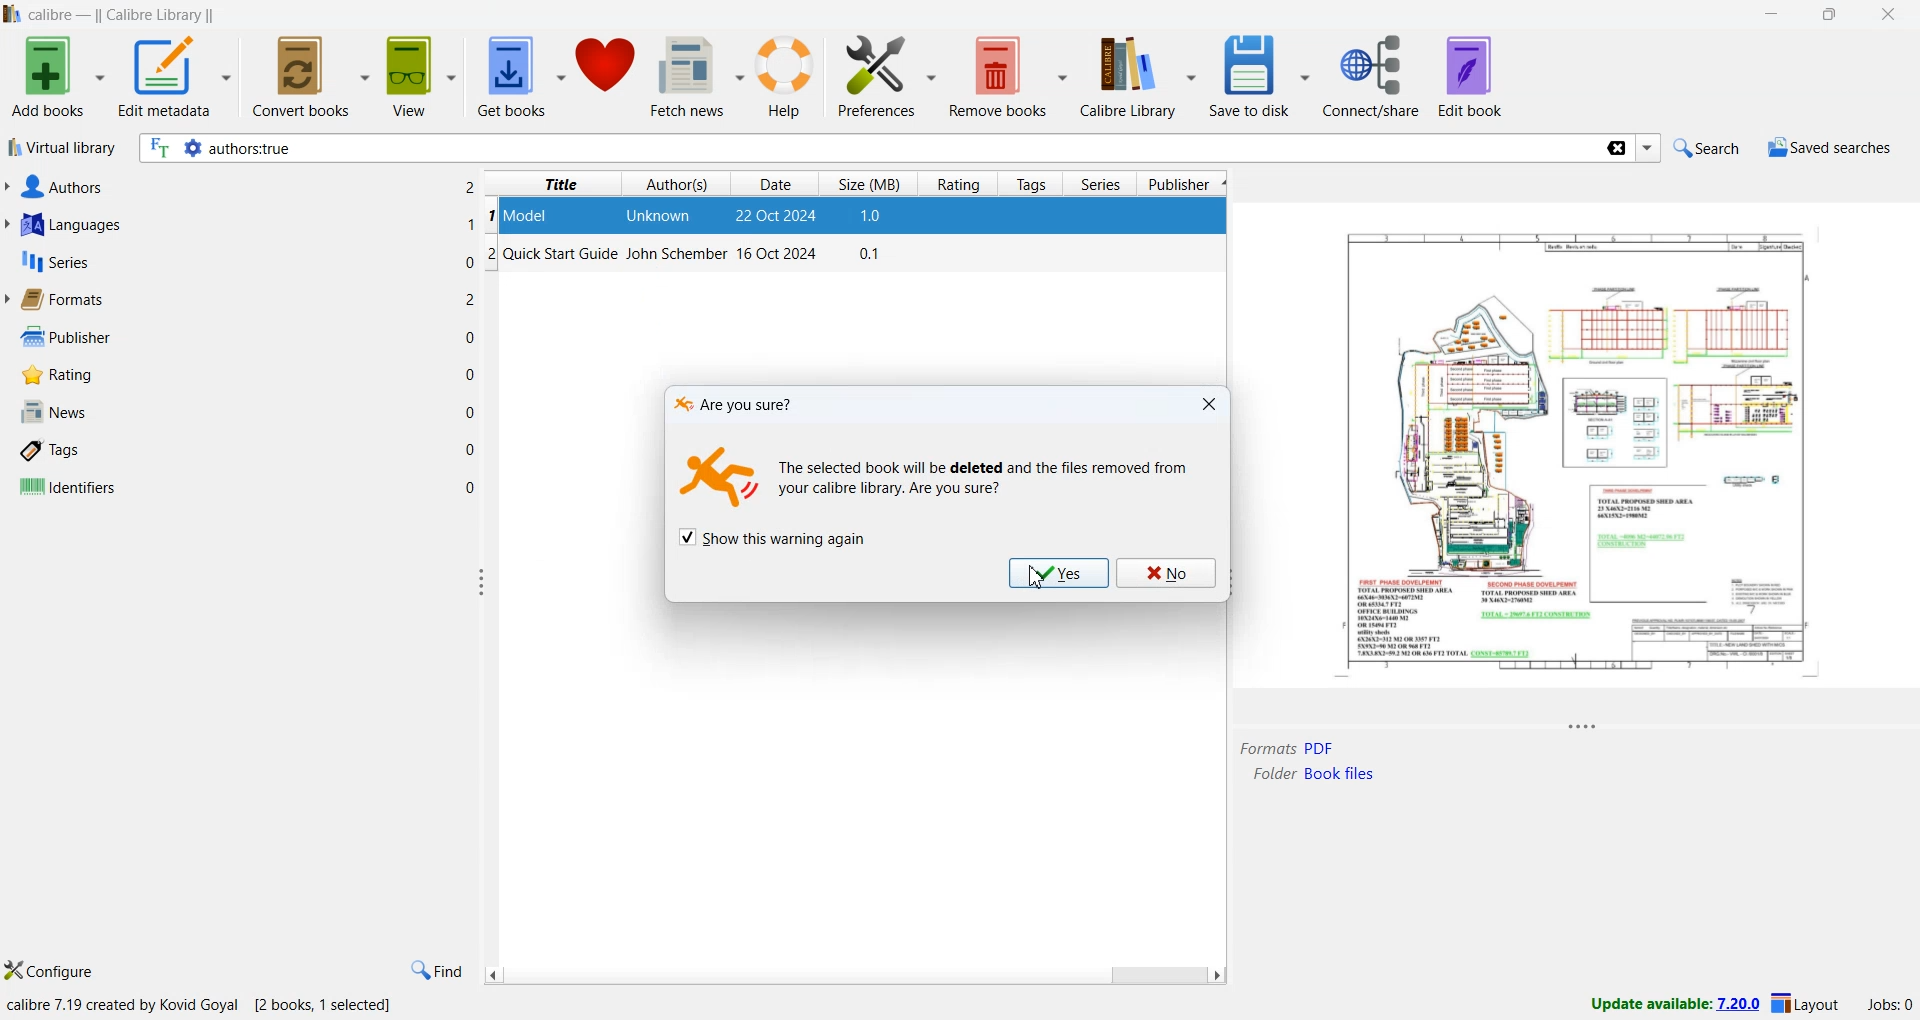  What do you see at coordinates (53, 265) in the screenshot?
I see `series` at bounding box center [53, 265].